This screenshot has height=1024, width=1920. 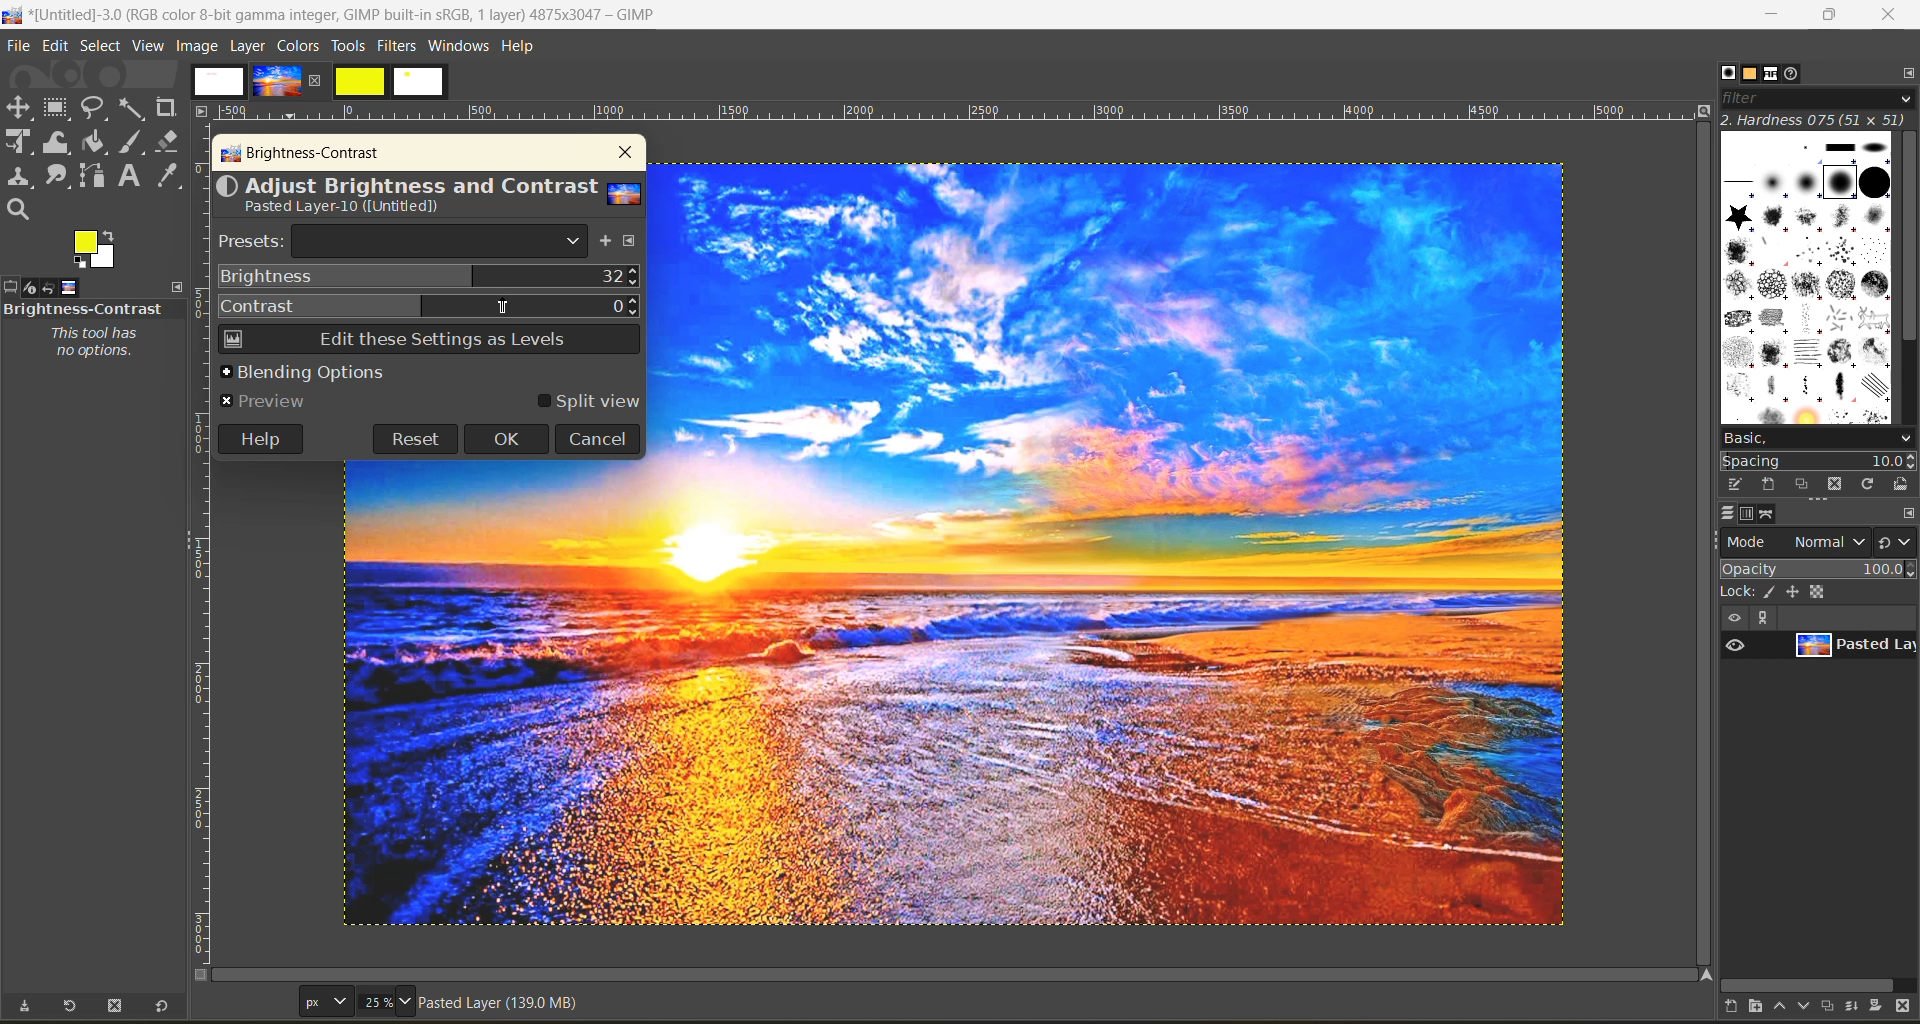 What do you see at coordinates (1796, 541) in the screenshot?
I see `mode` at bounding box center [1796, 541].